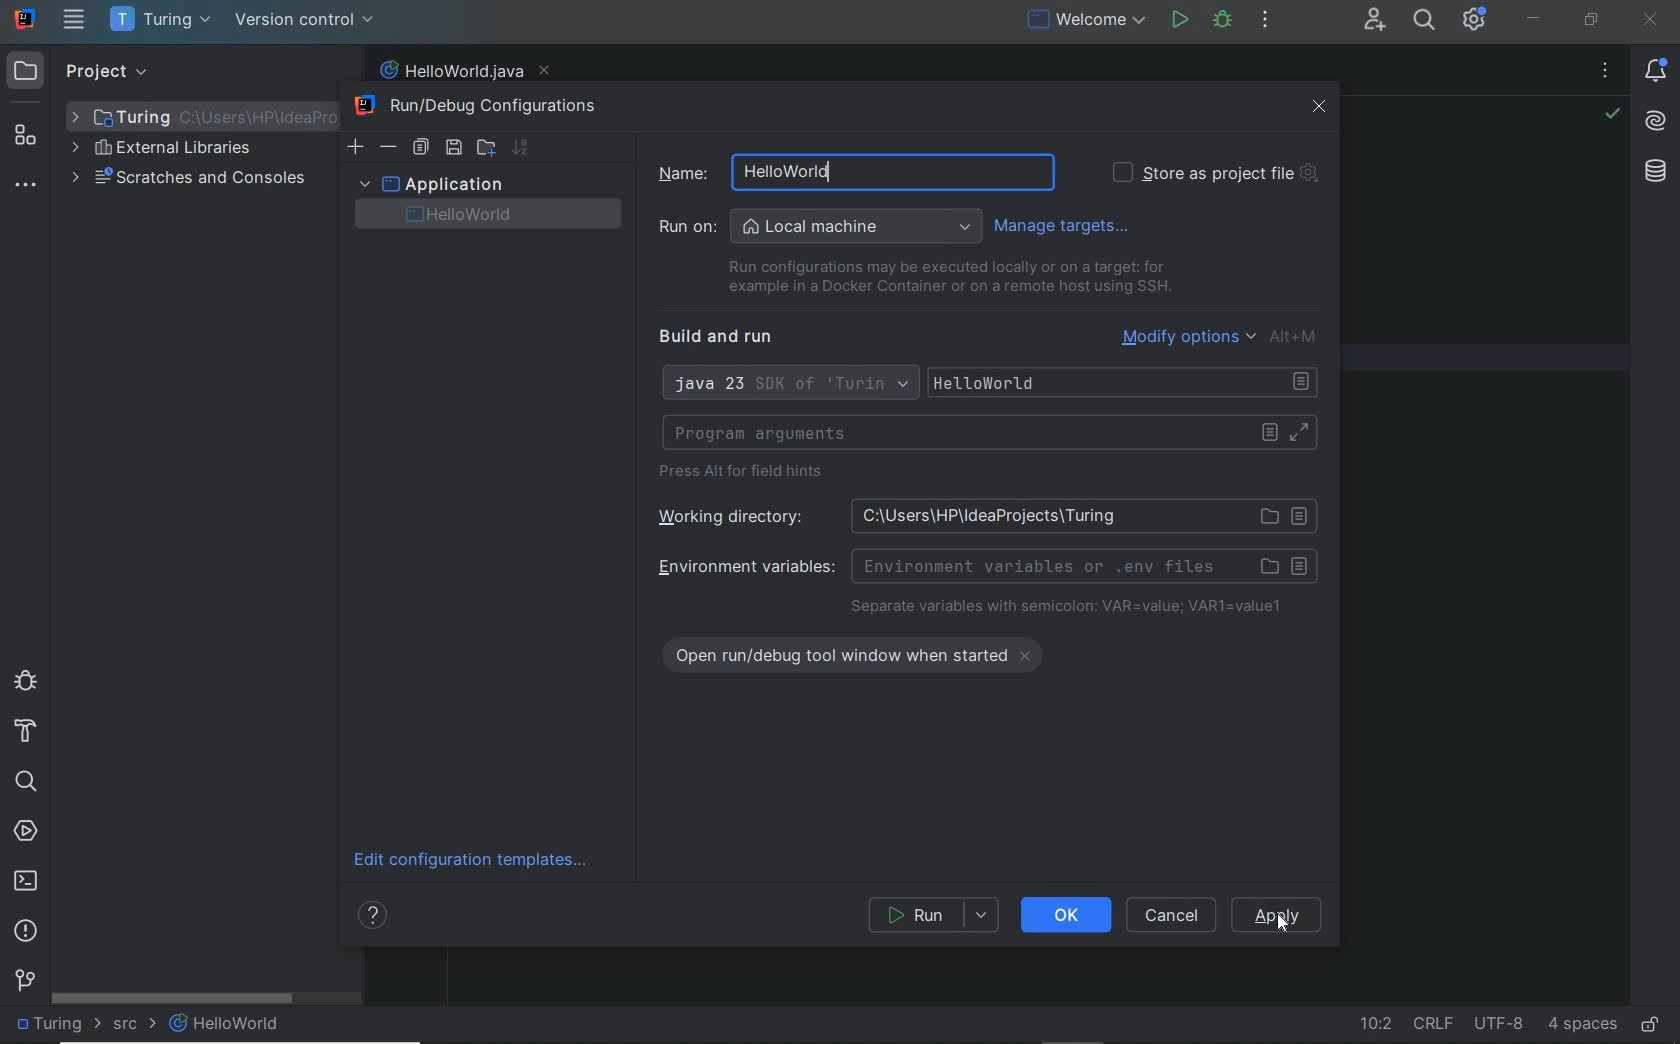 This screenshot has height=1044, width=1680. What do you see at coordinates (1659, 72) in the screenshot?
I see `notifications` at bounding box center [1659, 72].